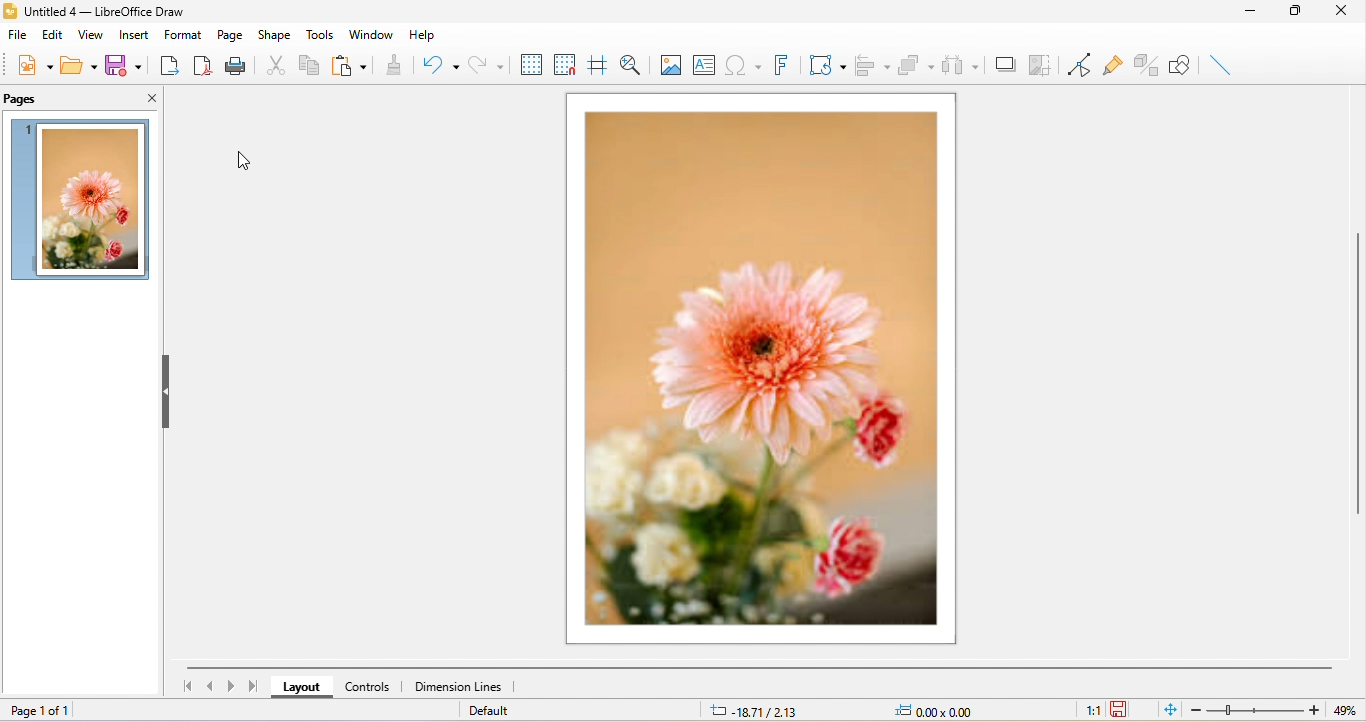 The height and width of the screenshot is (722, 1366). What do you see at coordinates (1251, 709) in the screenshot?
I see `zoom` at bounding box center [1251, 709].